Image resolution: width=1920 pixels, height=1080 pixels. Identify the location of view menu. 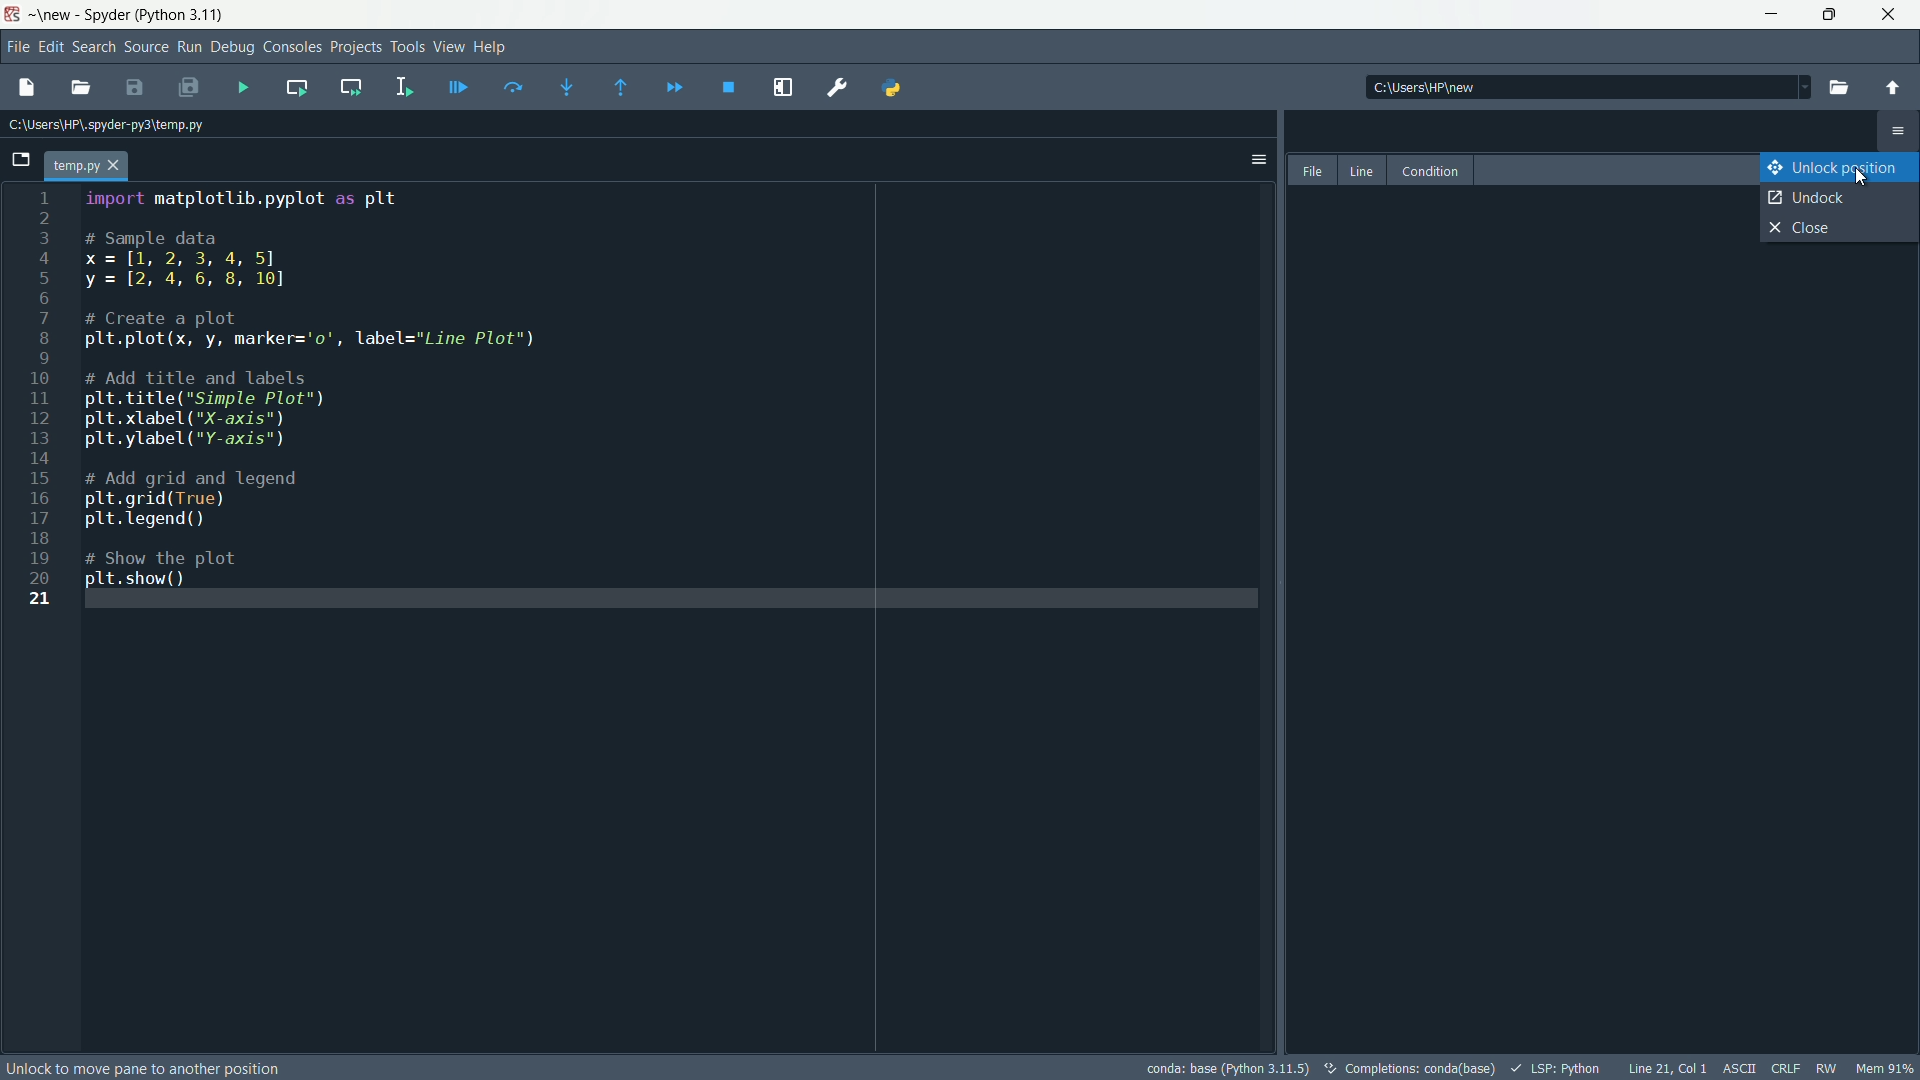
(448, 46).